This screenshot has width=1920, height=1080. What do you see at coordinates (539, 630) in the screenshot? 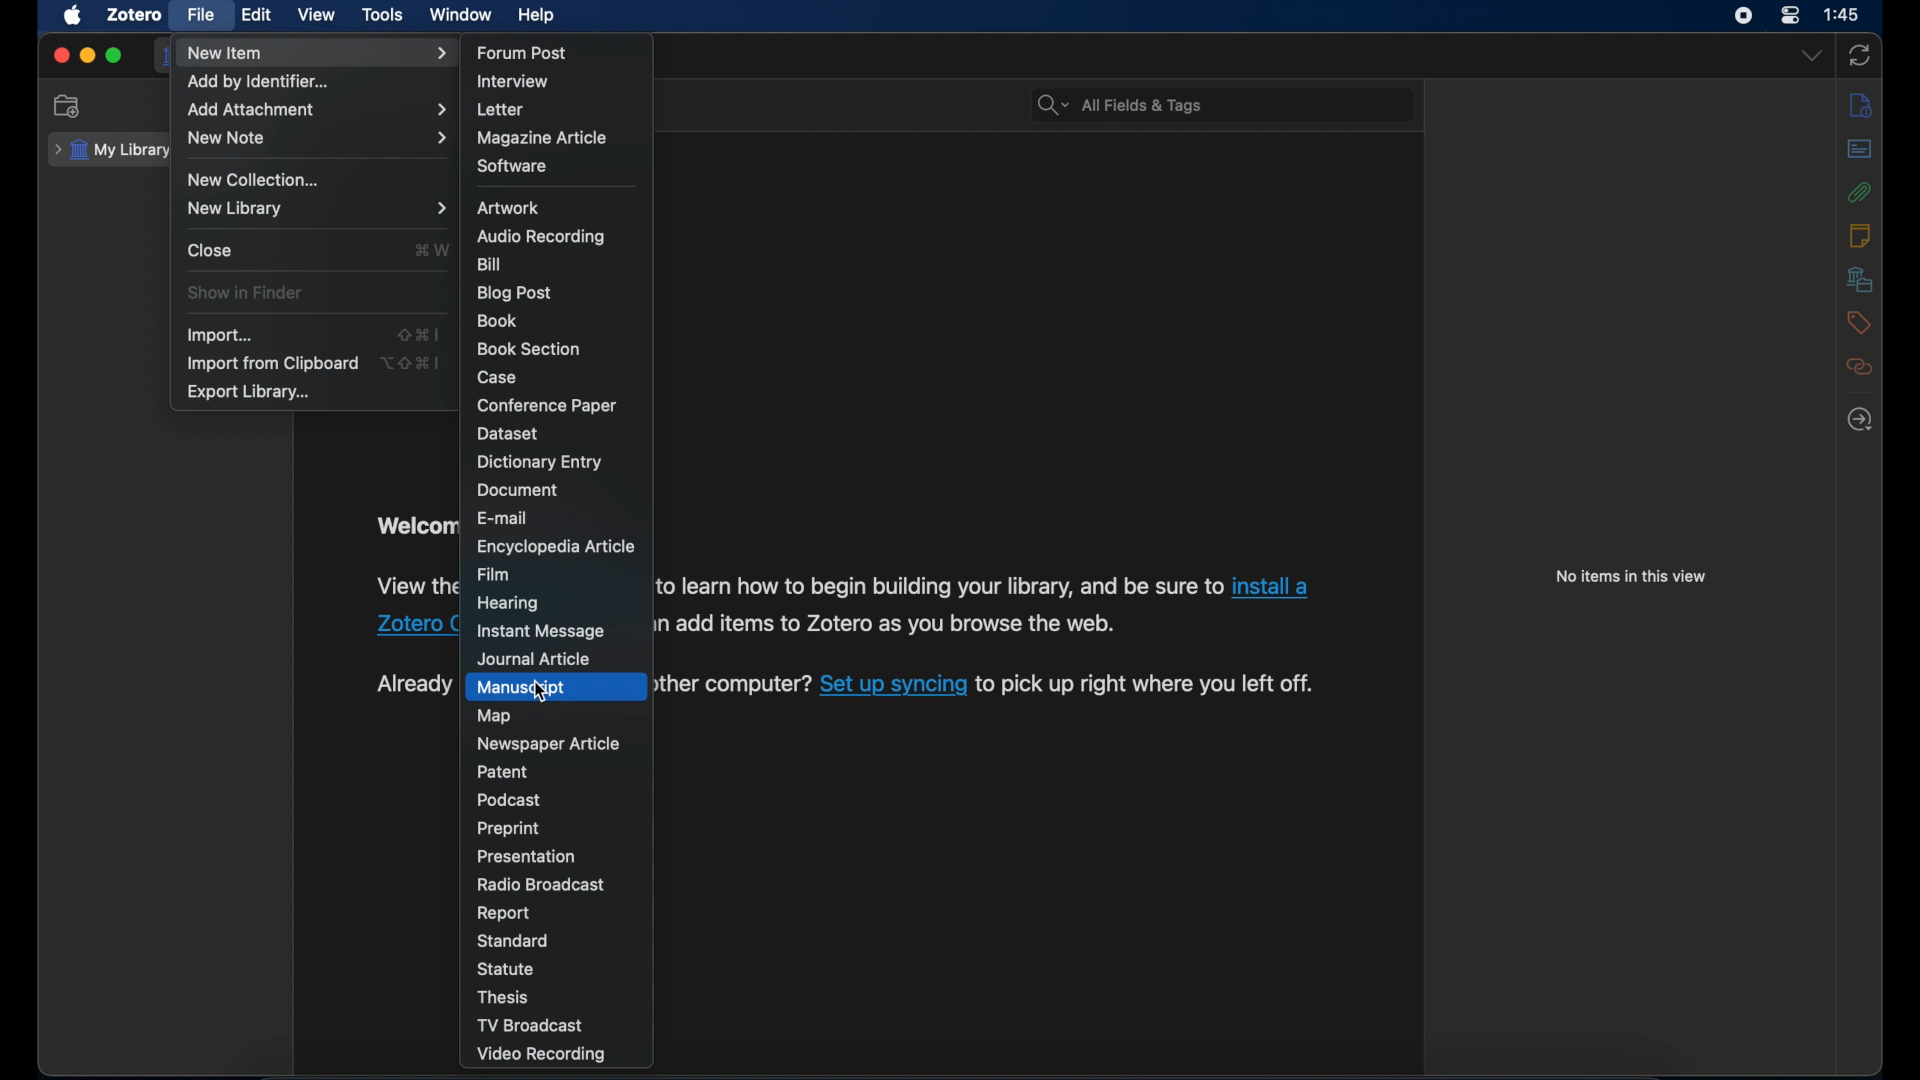
I see `instant message` at bounding box center [539, 630].